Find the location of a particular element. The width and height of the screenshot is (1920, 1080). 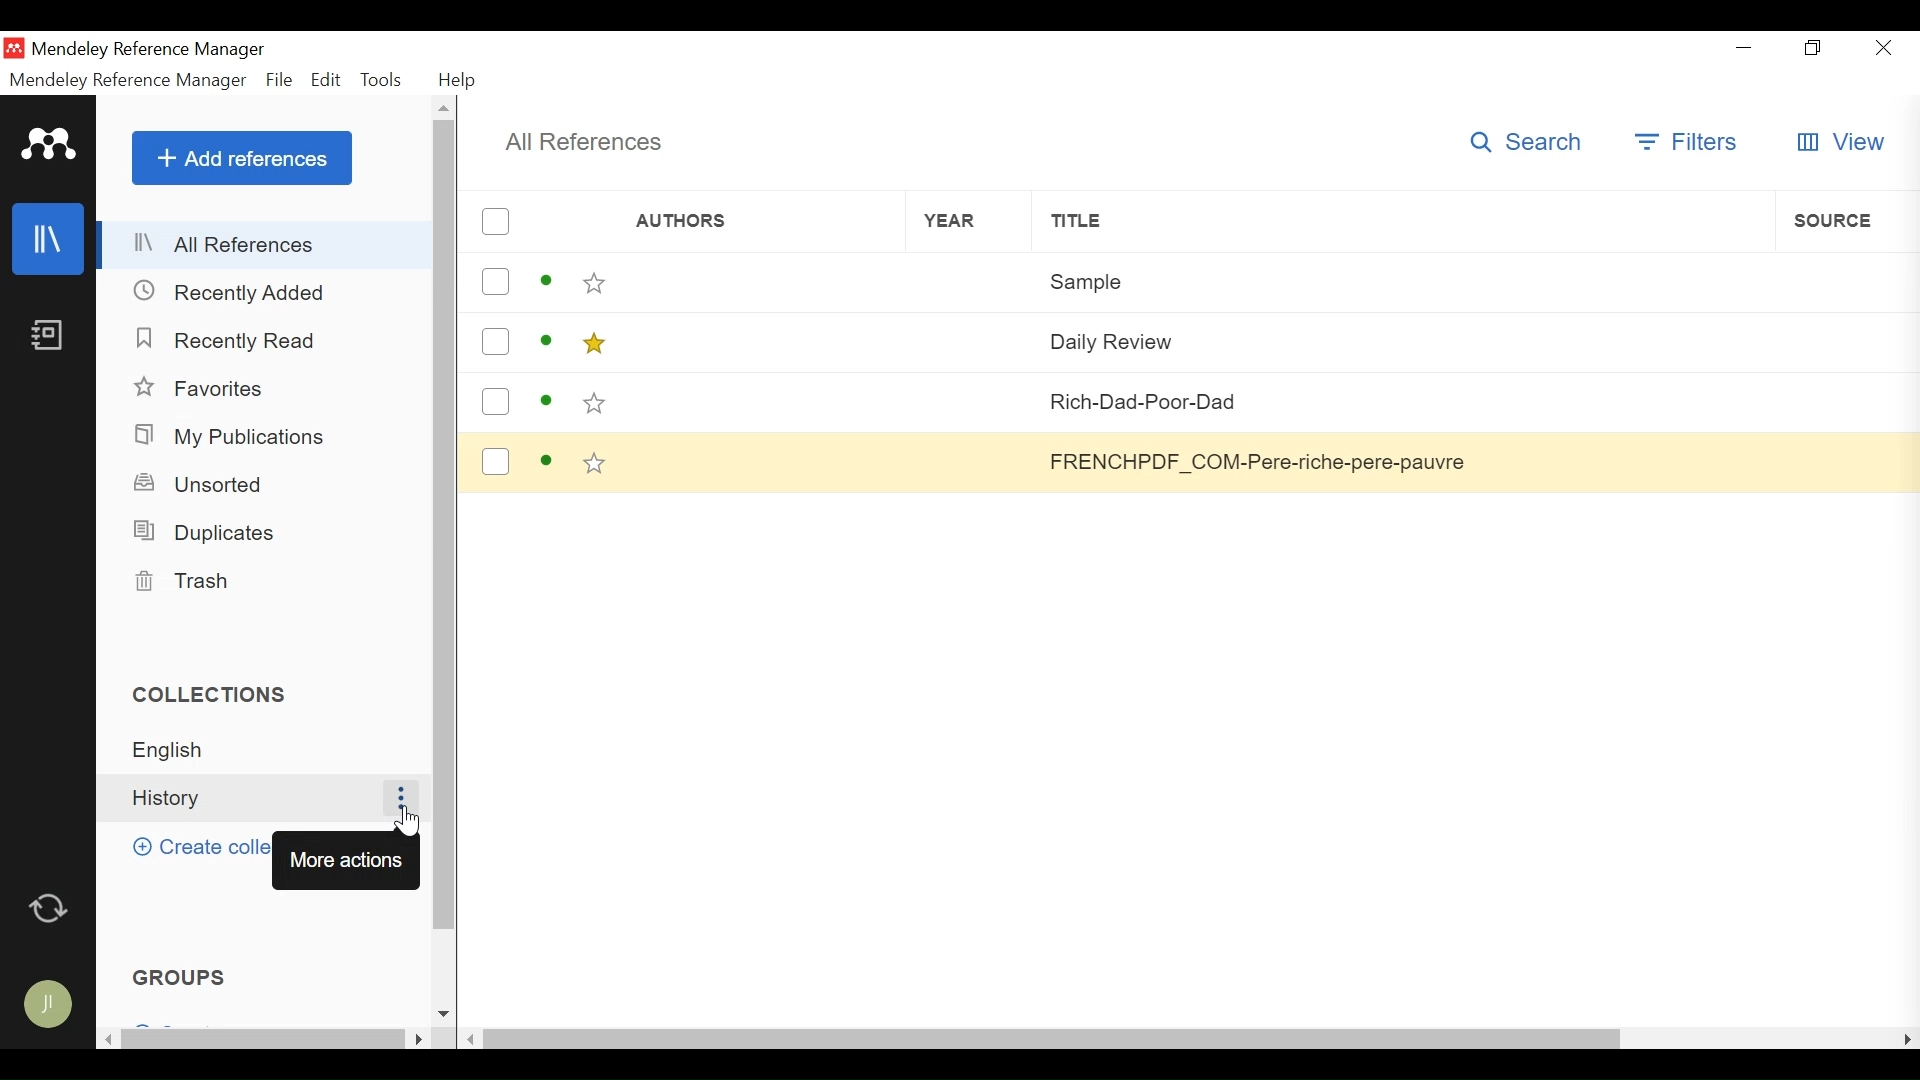

Authors is located at coordinates (763, 460).